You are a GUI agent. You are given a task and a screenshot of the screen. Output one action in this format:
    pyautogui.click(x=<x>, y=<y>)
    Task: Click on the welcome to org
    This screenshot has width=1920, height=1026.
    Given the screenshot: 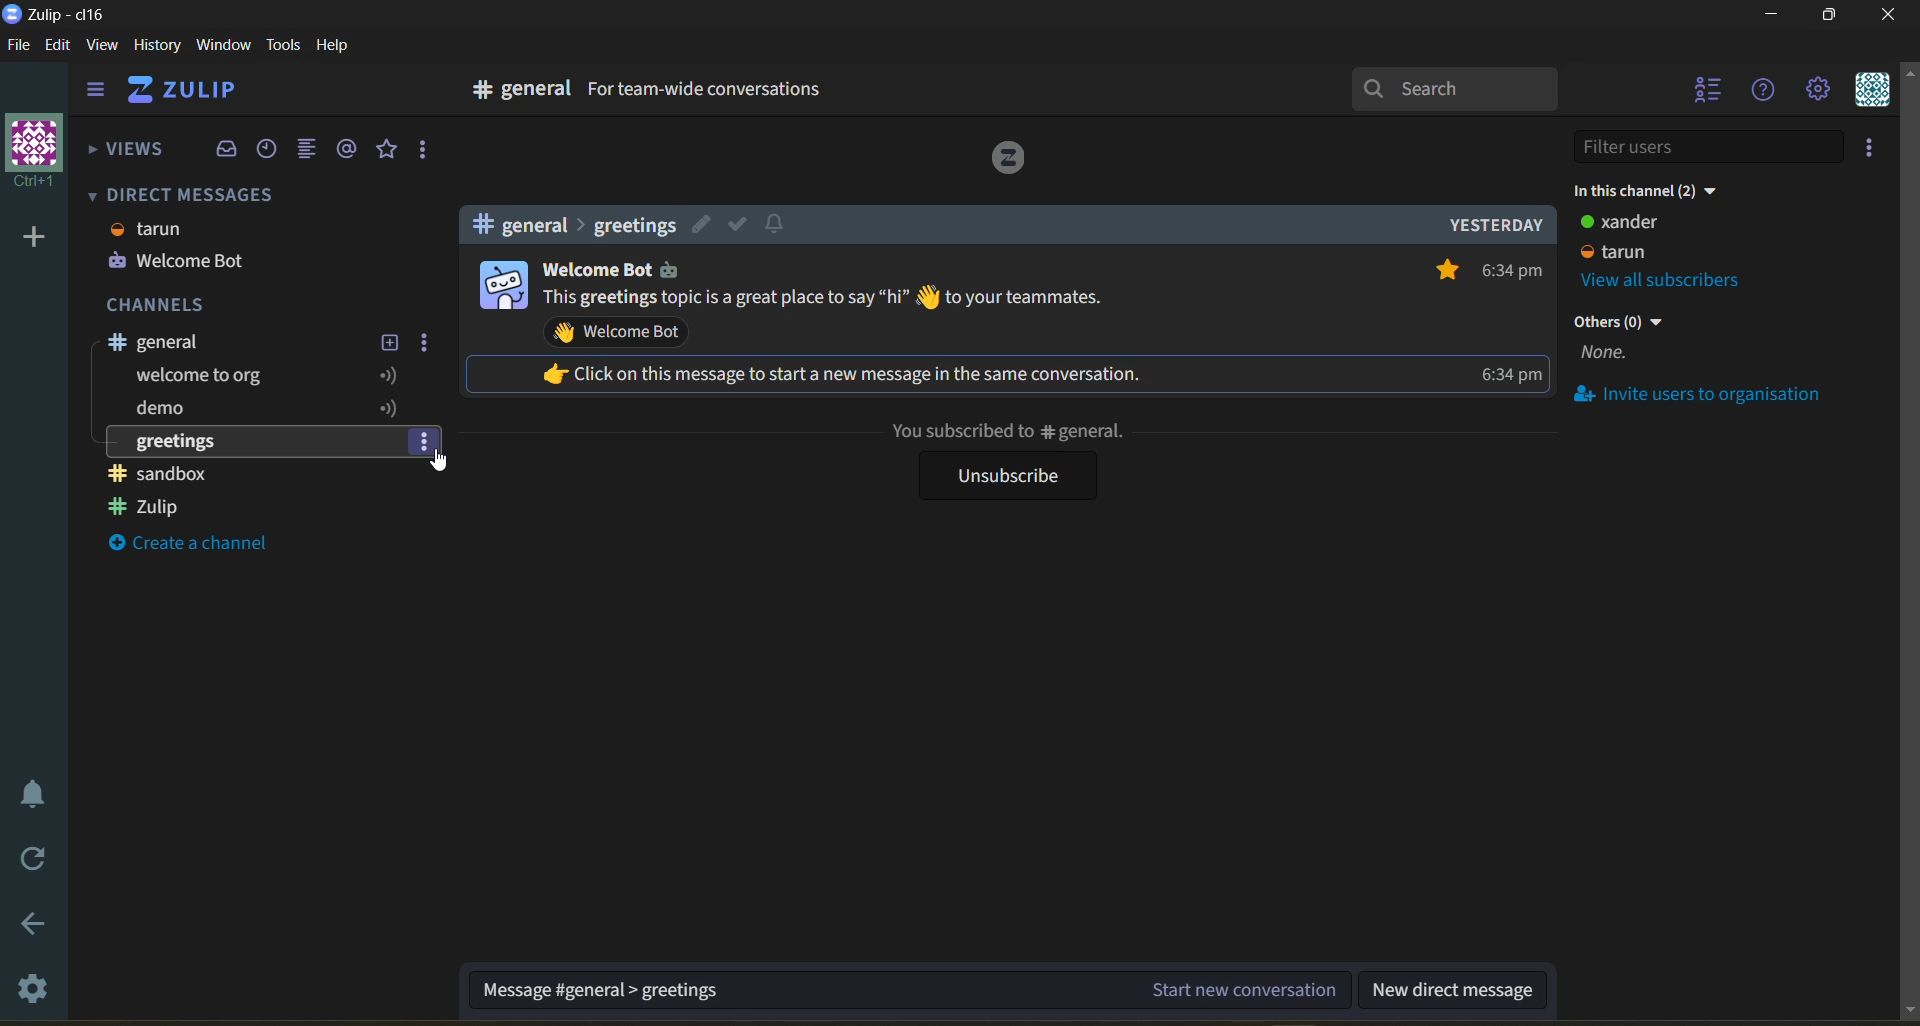 What is the action you would take?
    pyautogui.click(x=205, y=377)
    